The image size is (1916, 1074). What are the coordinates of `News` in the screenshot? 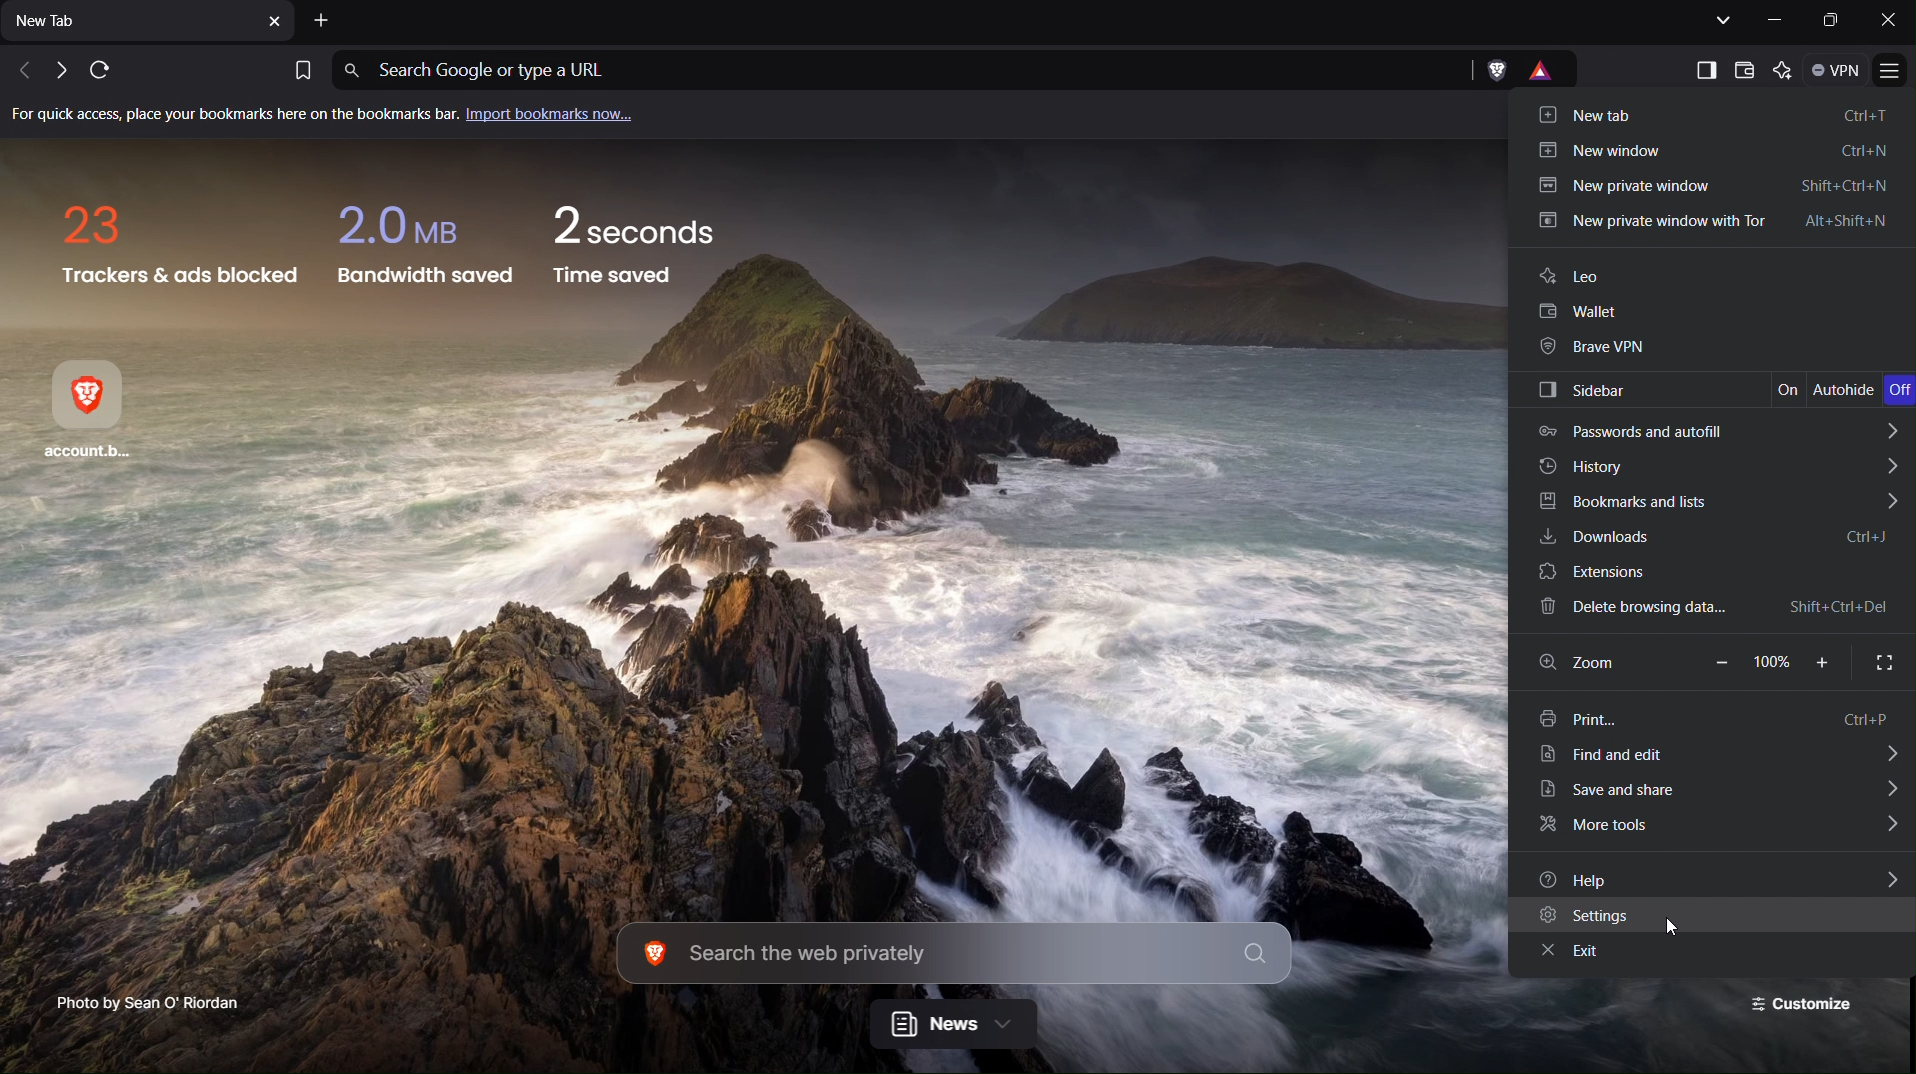 It's located at (953, 1026).